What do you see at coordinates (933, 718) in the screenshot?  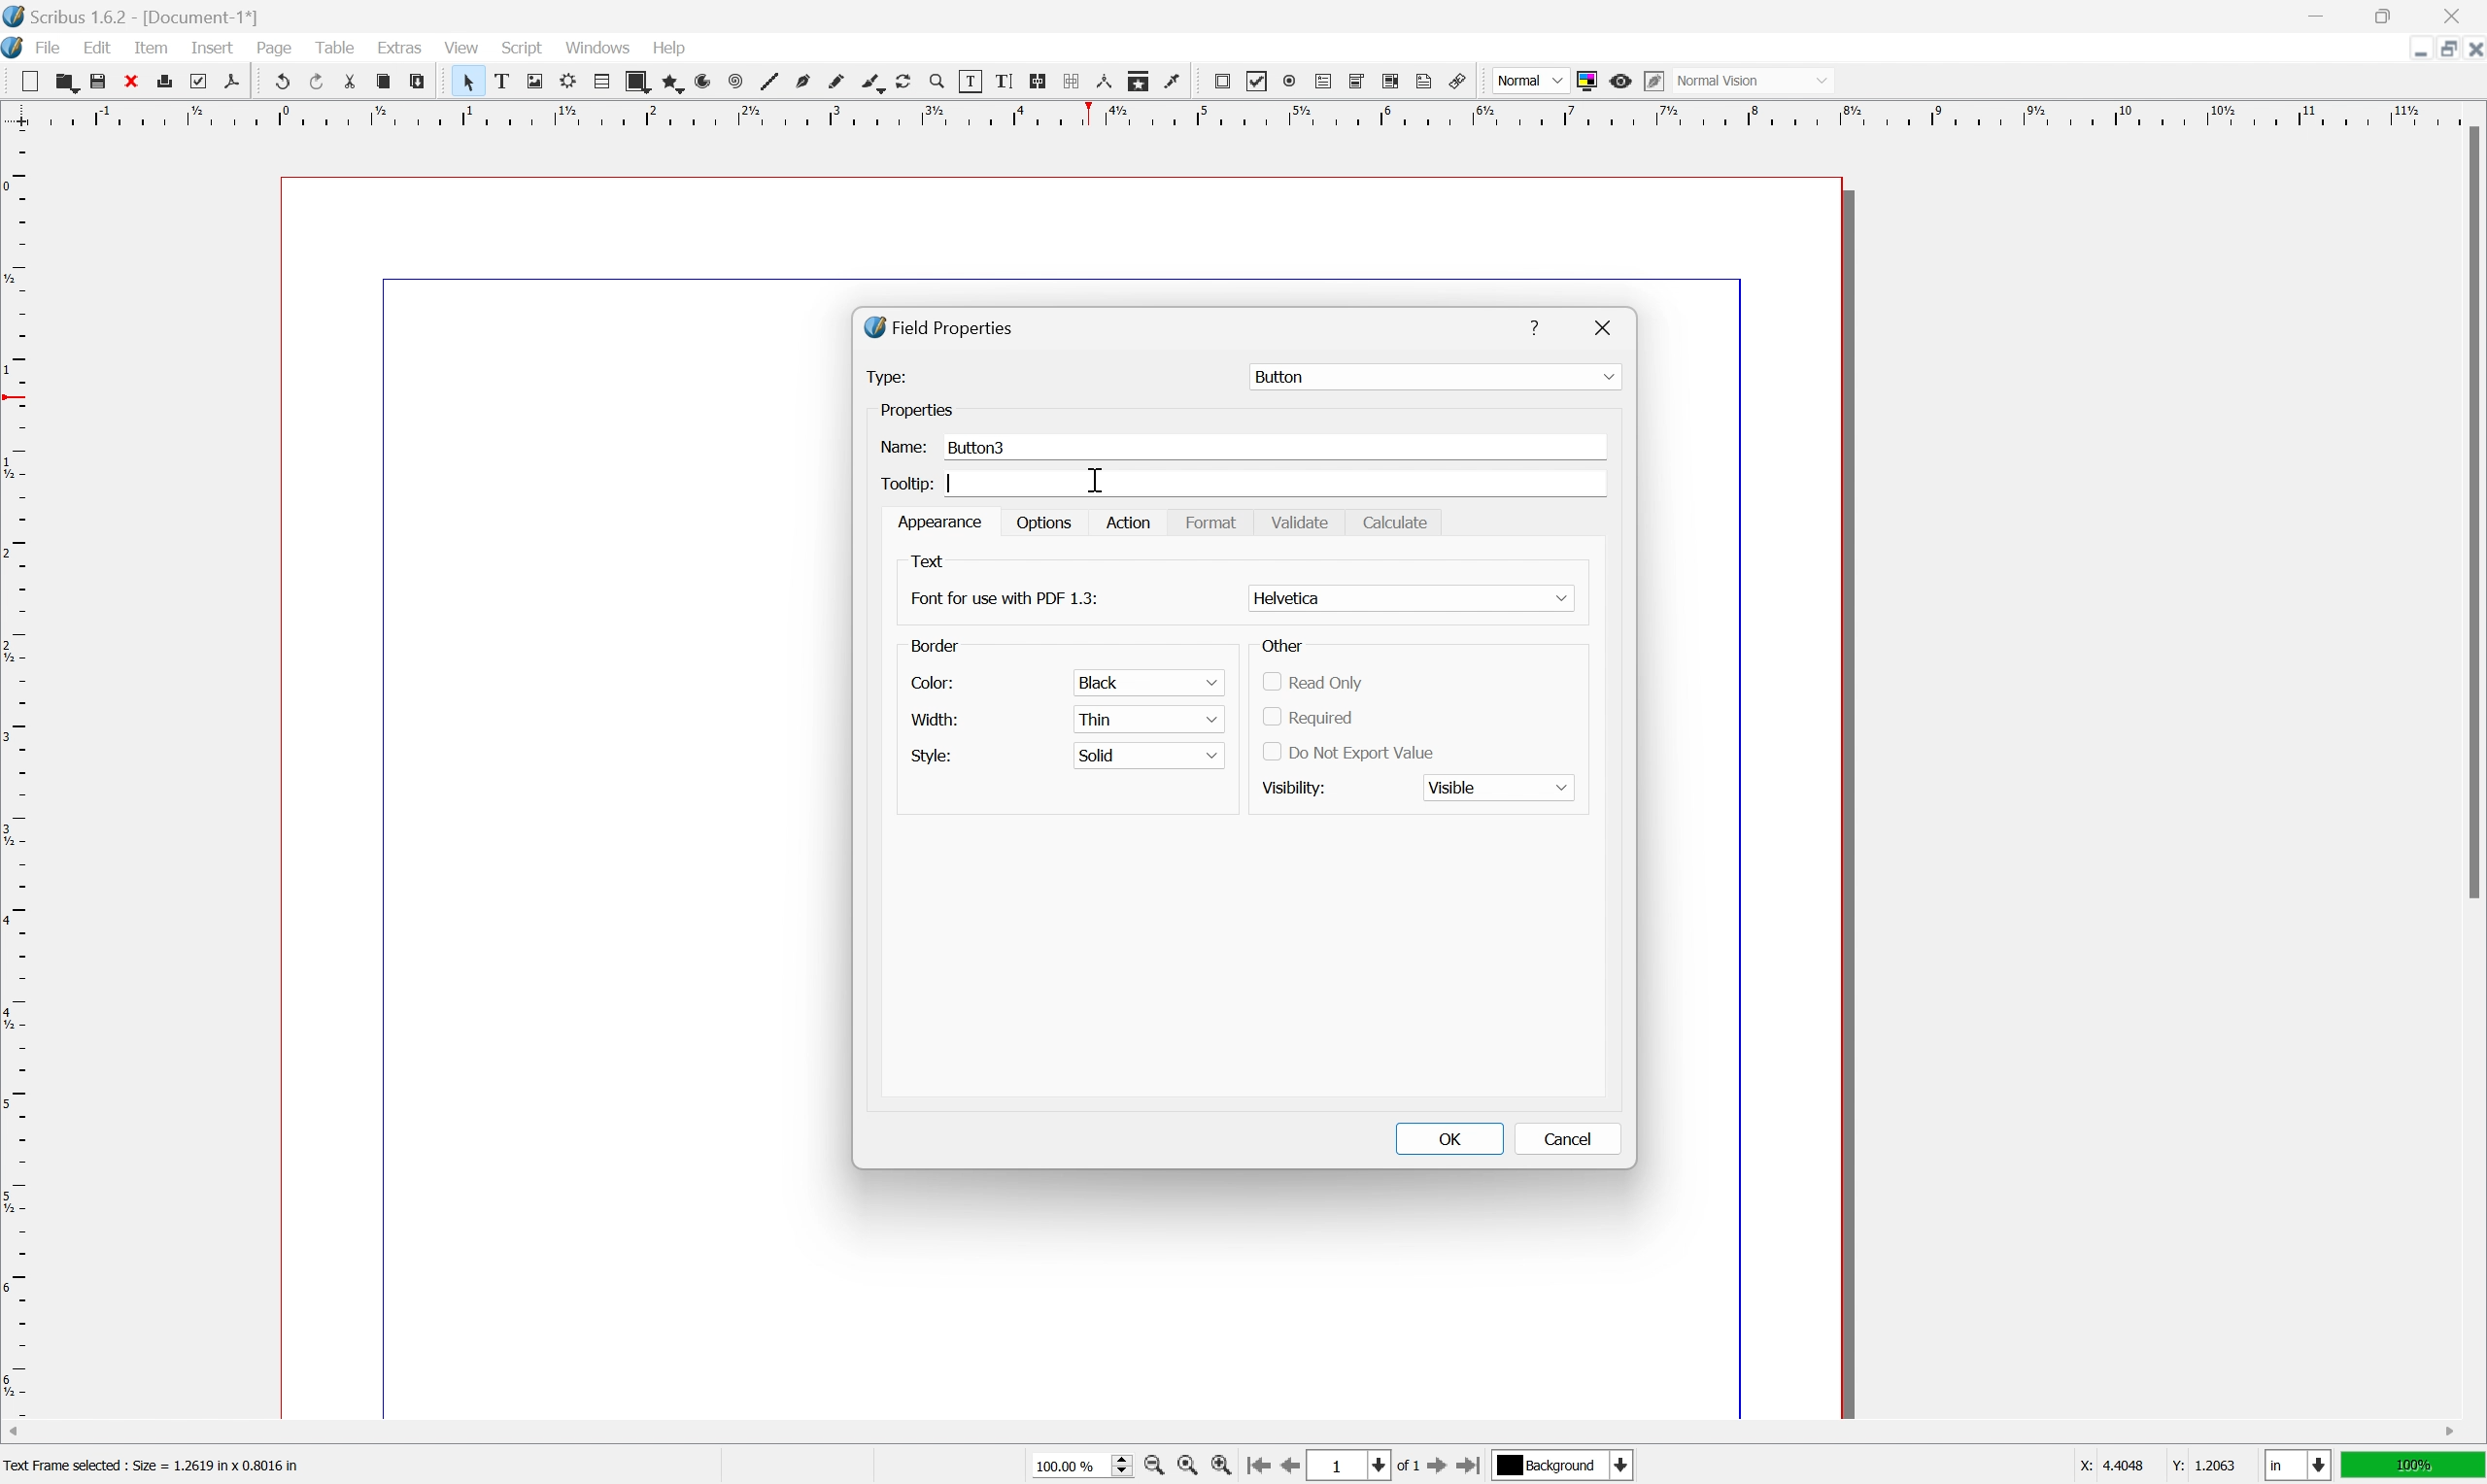 I see `width:` at bounding box center [933, 718].